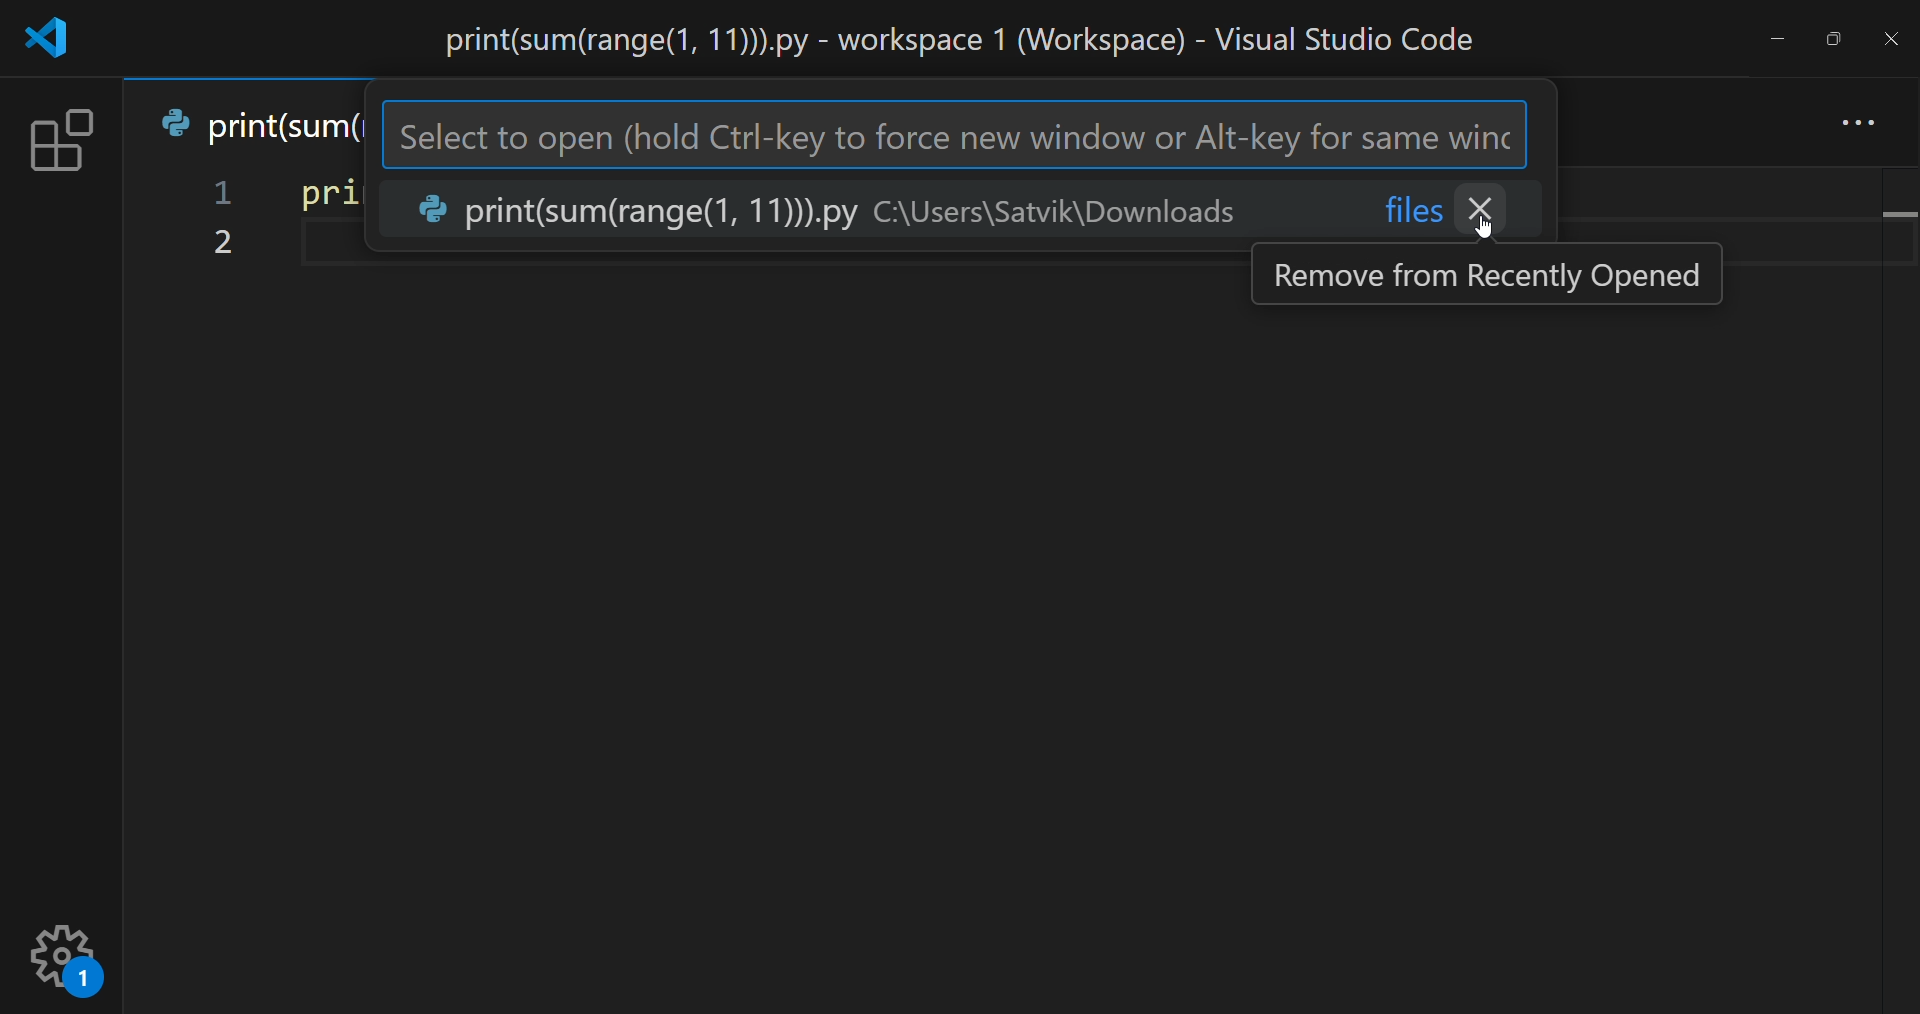 The image size is (1920, 1014). I want to click on close, so click(1890, 37).